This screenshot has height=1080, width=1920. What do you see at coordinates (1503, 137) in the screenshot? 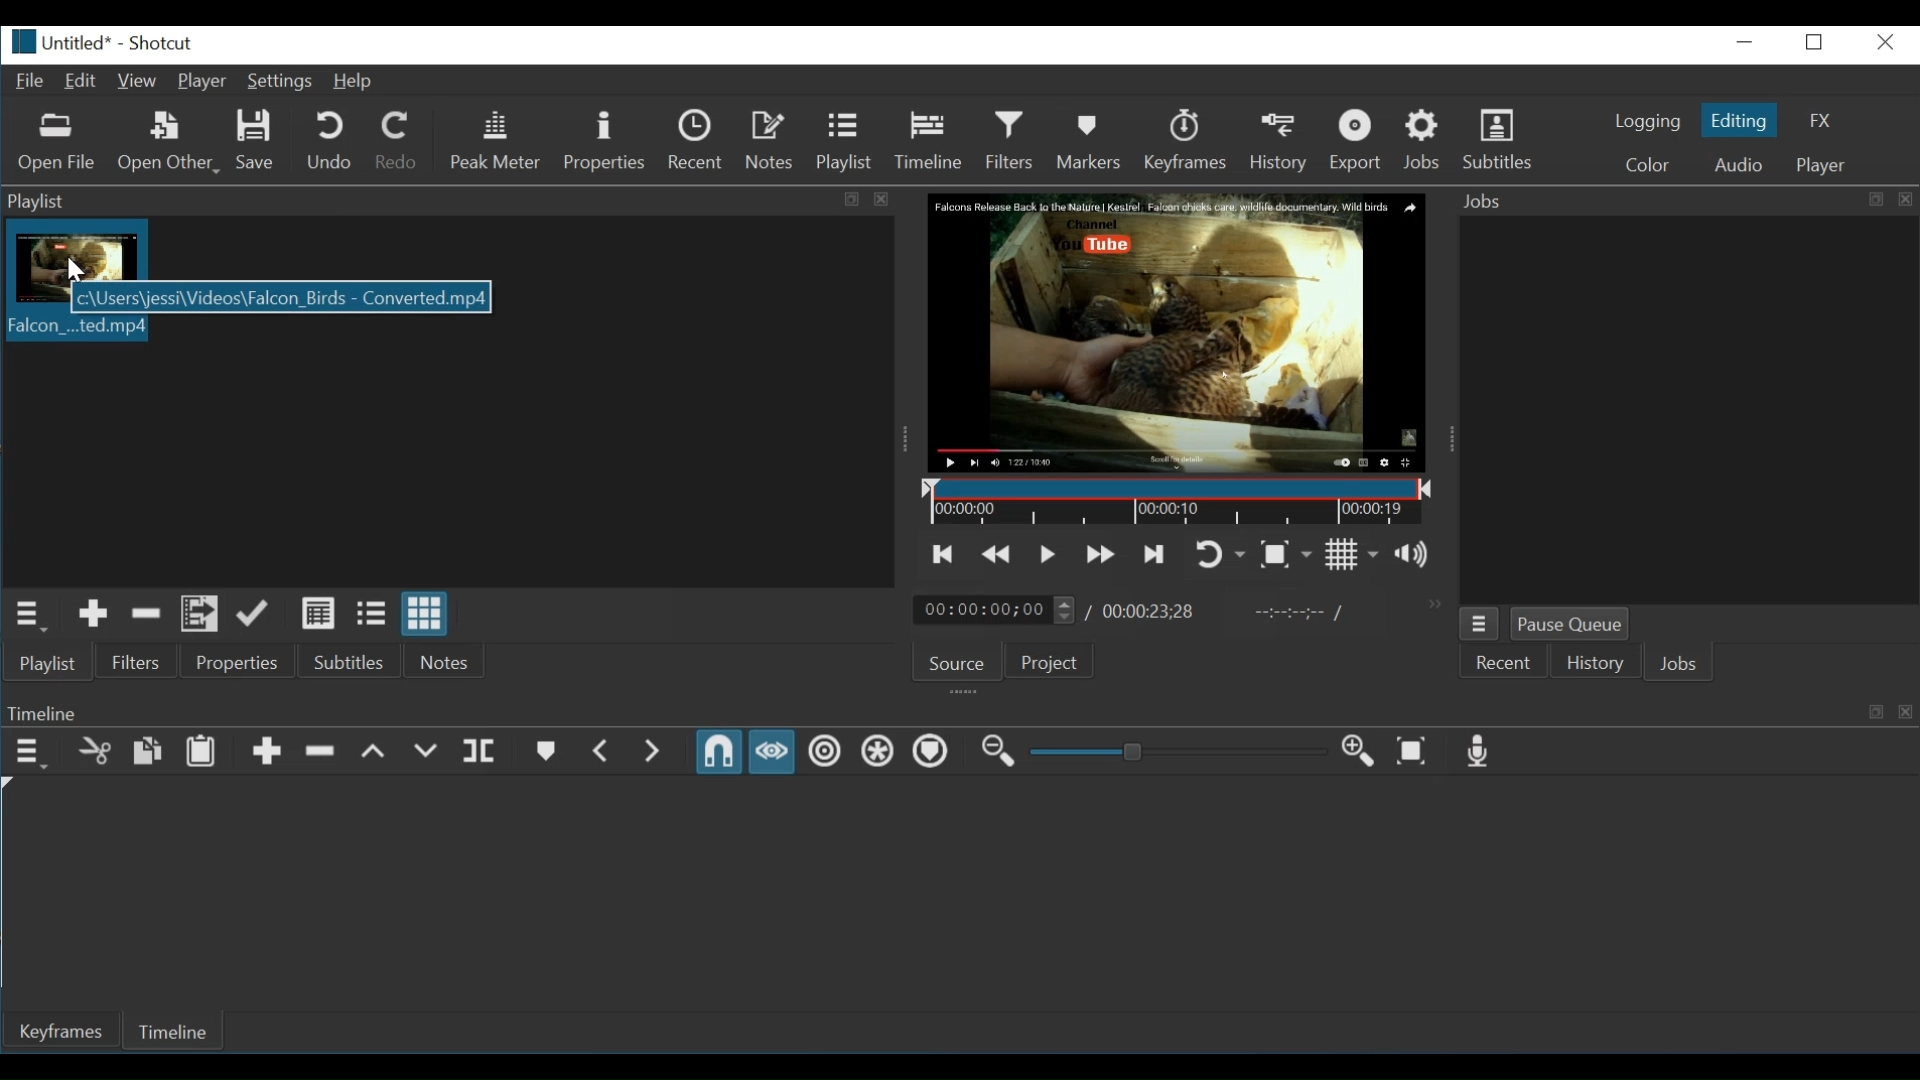
I see `Subtitles` at bounding box center [1503, 137].